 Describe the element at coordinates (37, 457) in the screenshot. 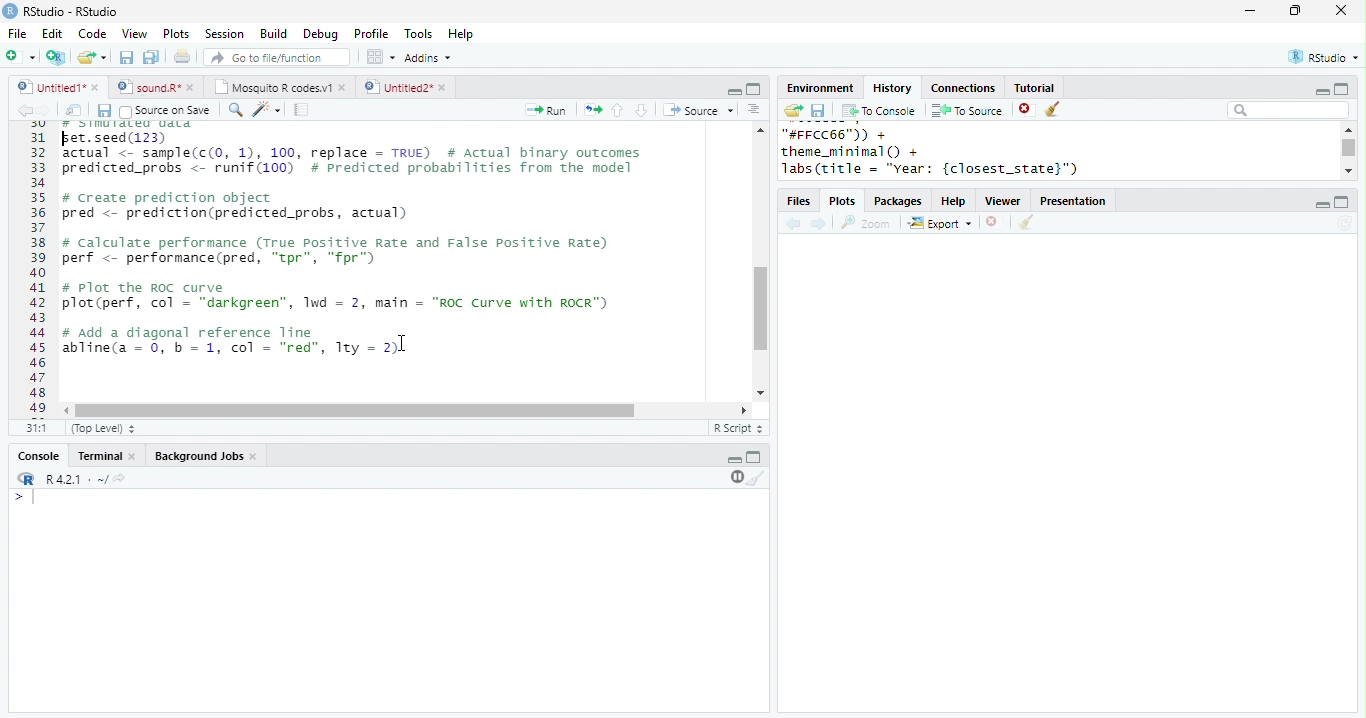

I see `console` at that location.